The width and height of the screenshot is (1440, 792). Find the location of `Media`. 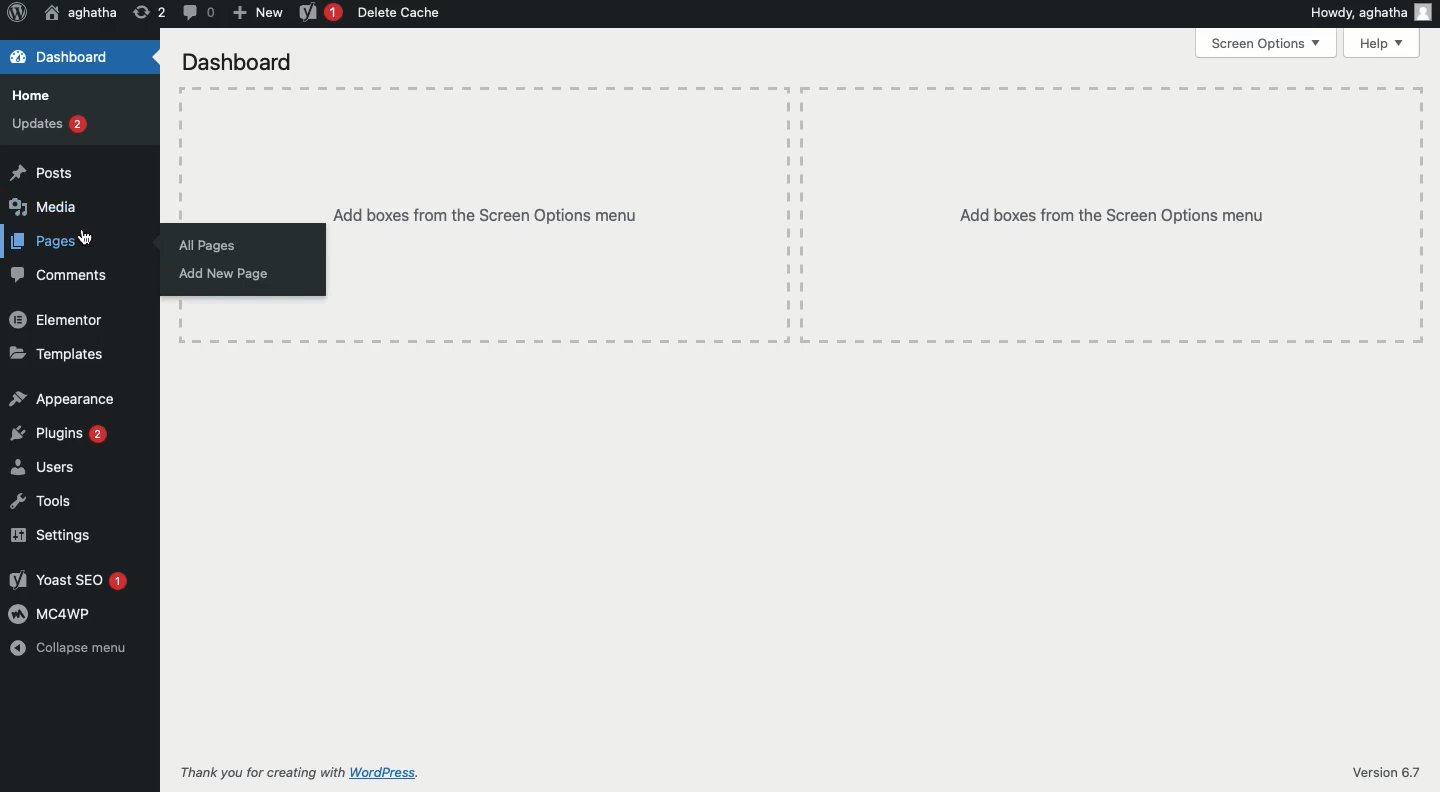

Media is located at coordinates (43, 208).